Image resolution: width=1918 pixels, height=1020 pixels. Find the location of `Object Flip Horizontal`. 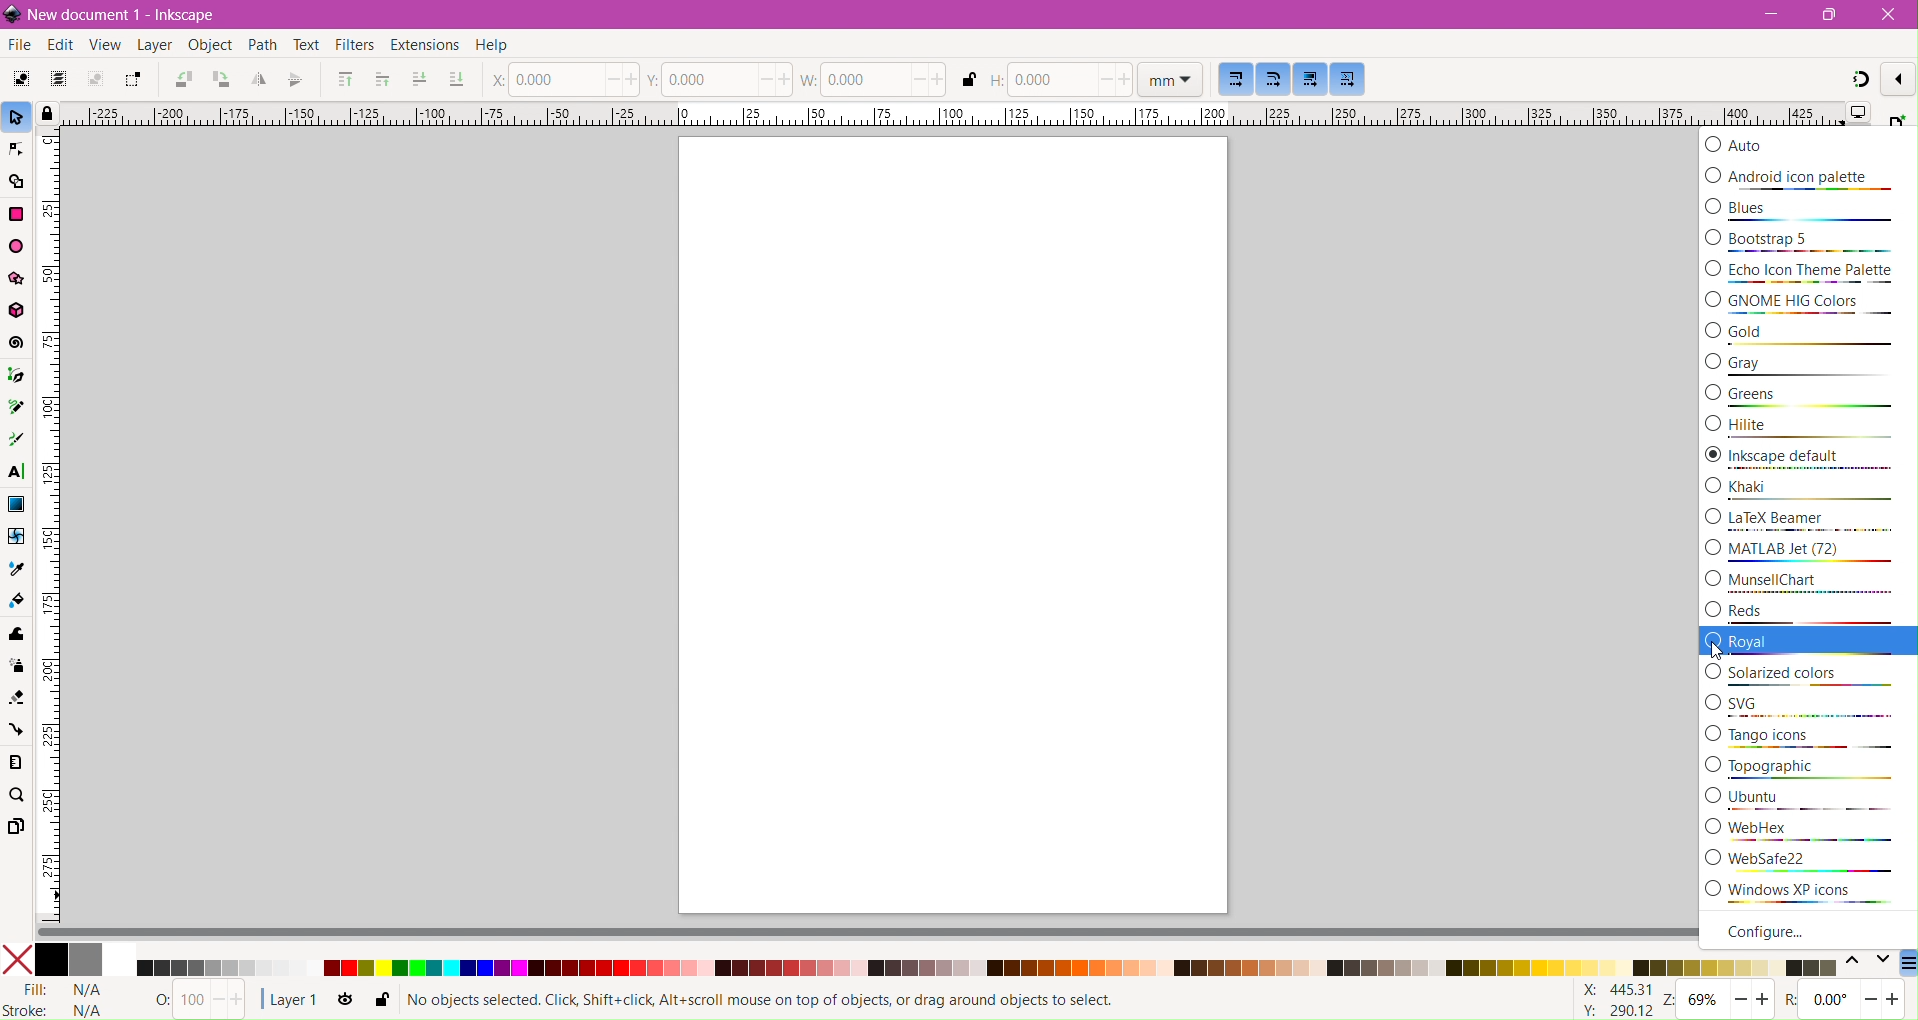

Object Flip Horizontal is located at coordinates (257, 82).